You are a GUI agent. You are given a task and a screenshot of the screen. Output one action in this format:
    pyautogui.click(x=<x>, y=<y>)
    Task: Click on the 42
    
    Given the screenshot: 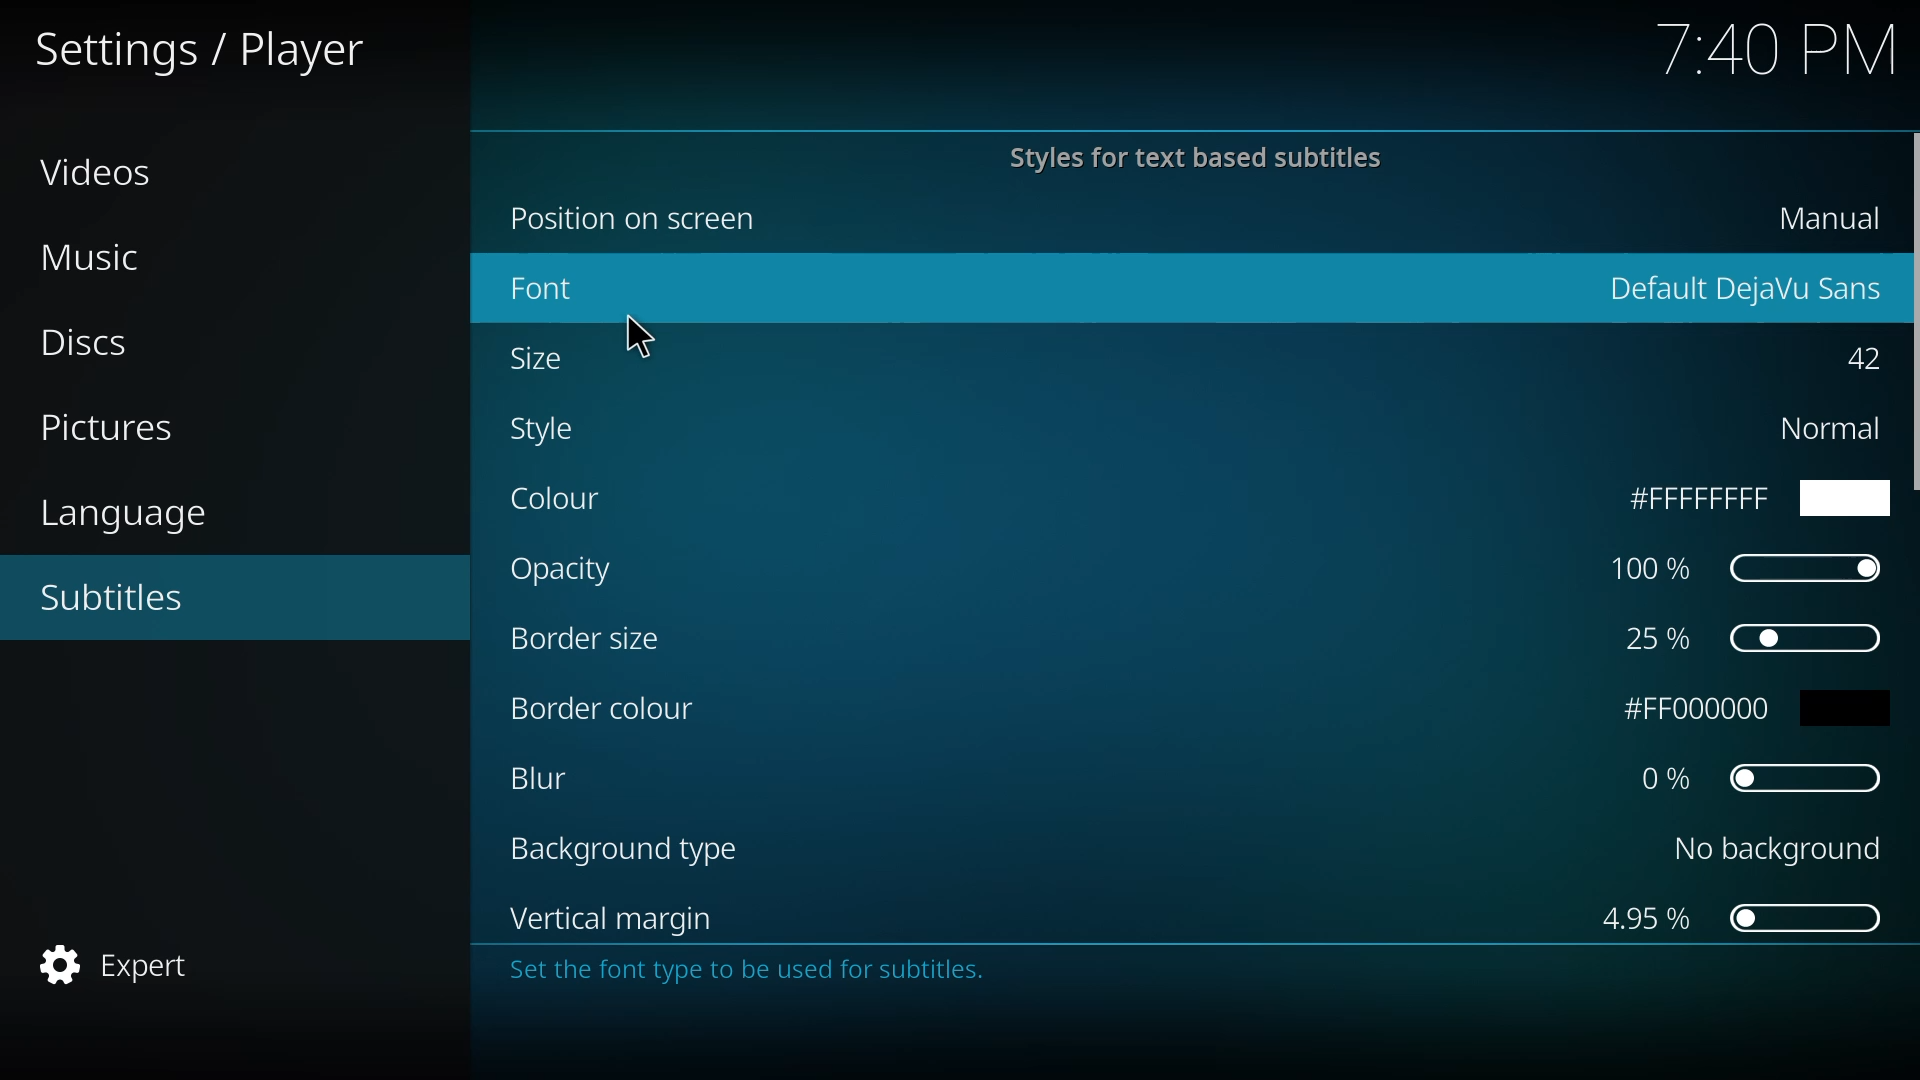 What is the action you would take?
    pyautogui.click(x=1856, y=358)
    